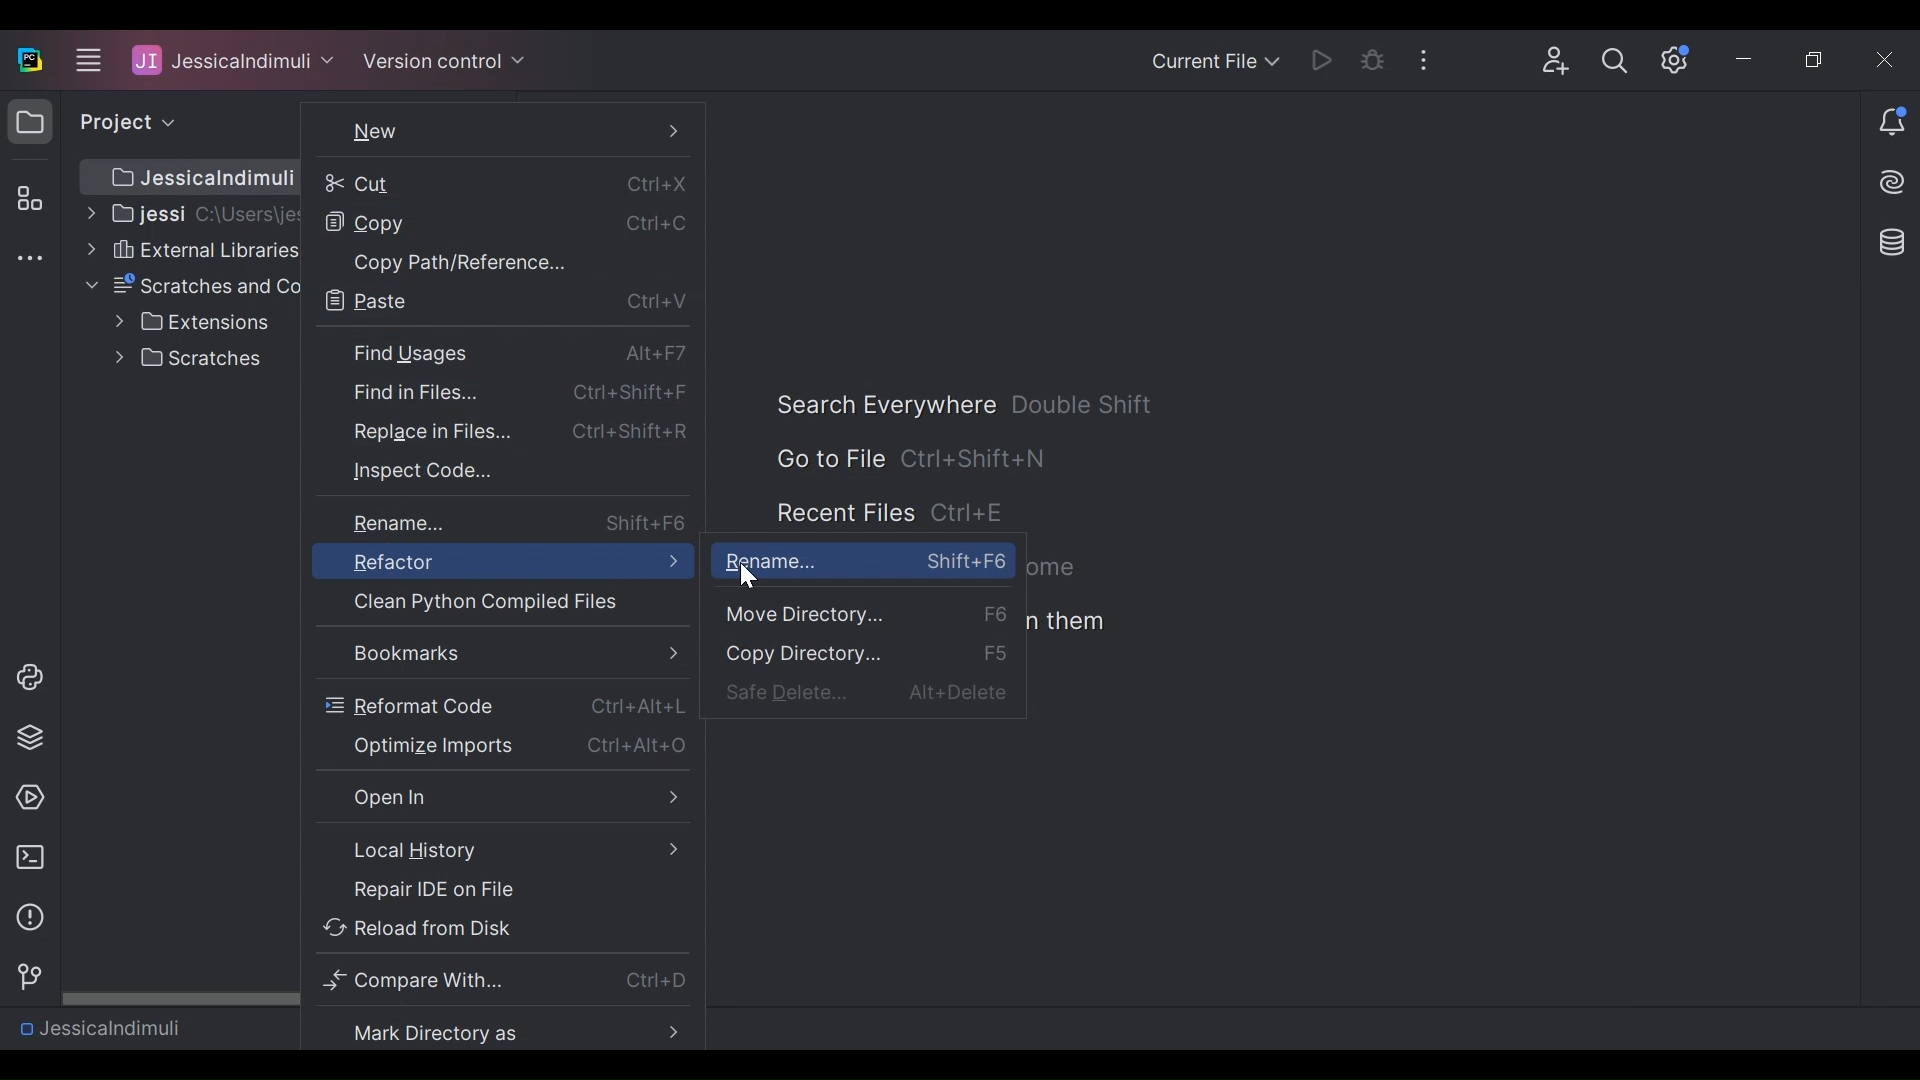 Image resolution: width=1920 pixels, height=1080 pixels. I want to click on project view, so click(122, 122).